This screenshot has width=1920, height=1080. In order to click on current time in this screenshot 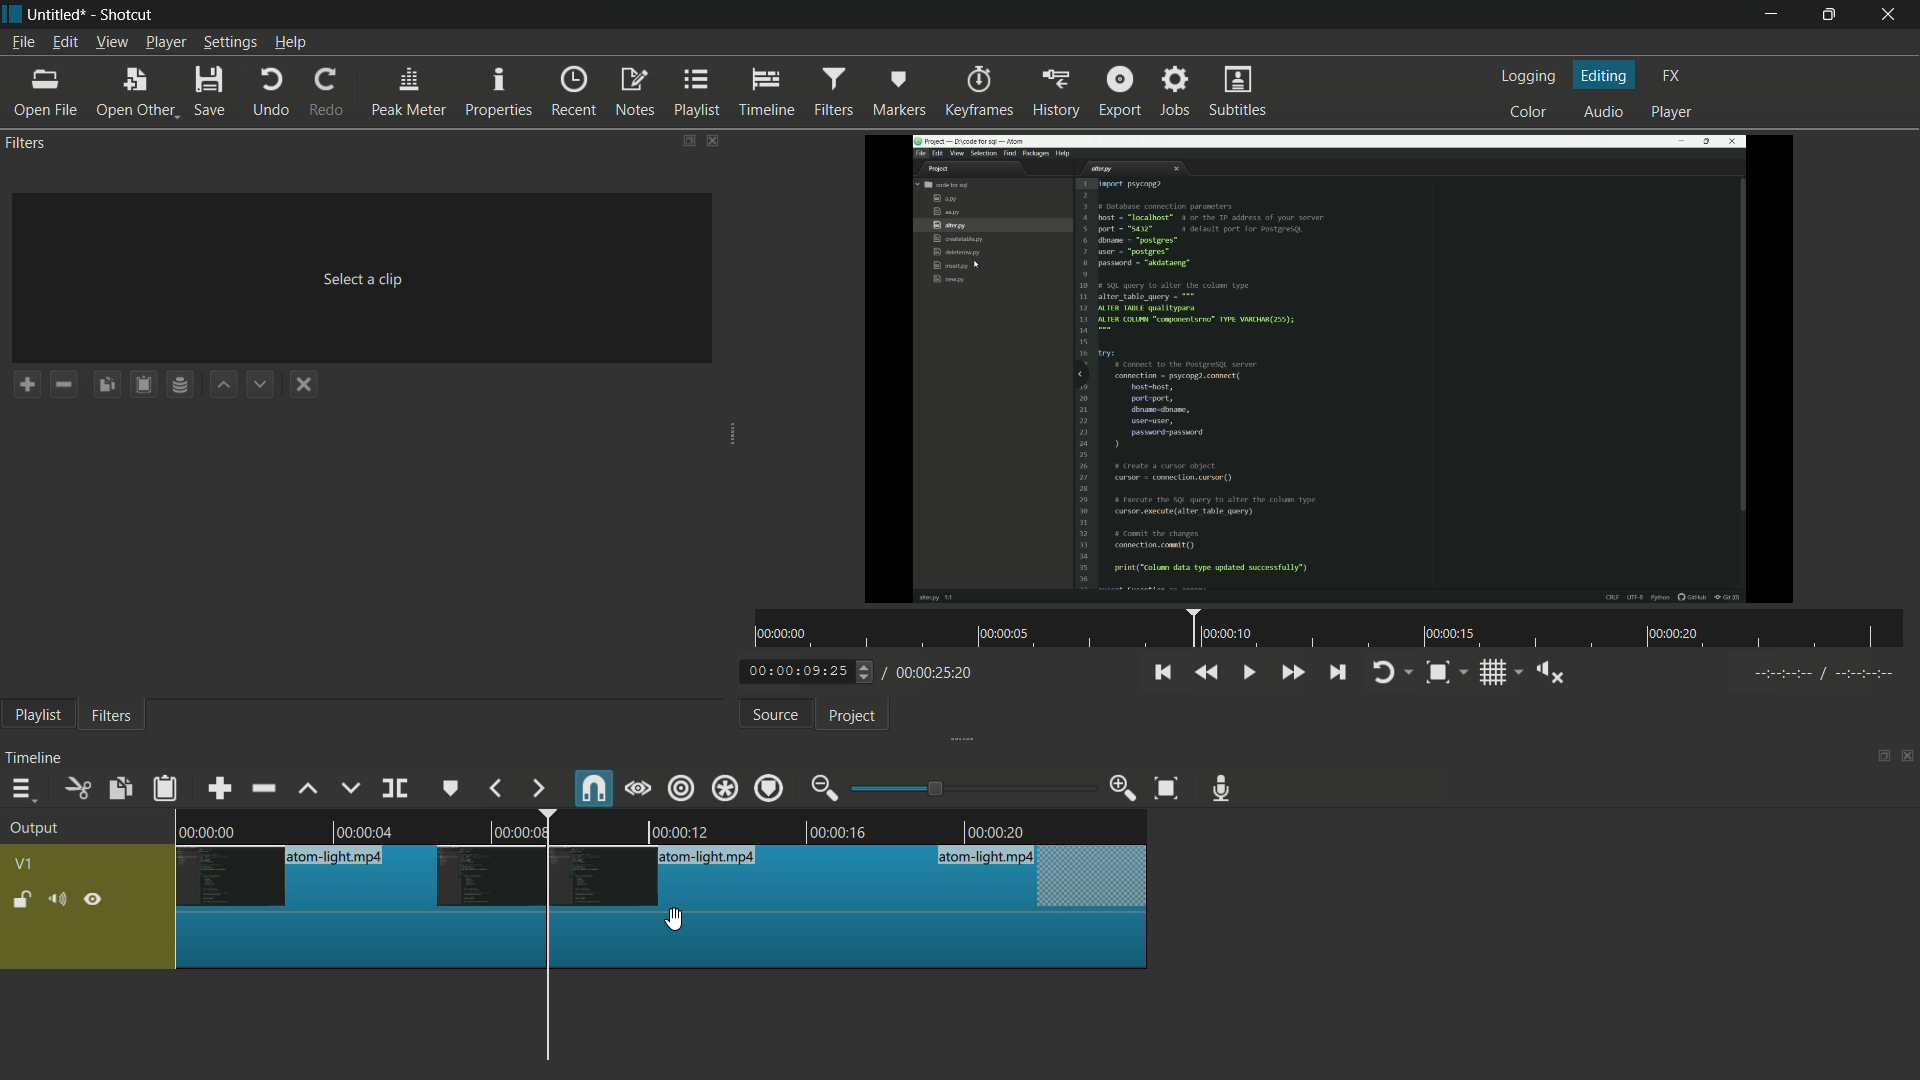, I will do `click(805, 672)`.